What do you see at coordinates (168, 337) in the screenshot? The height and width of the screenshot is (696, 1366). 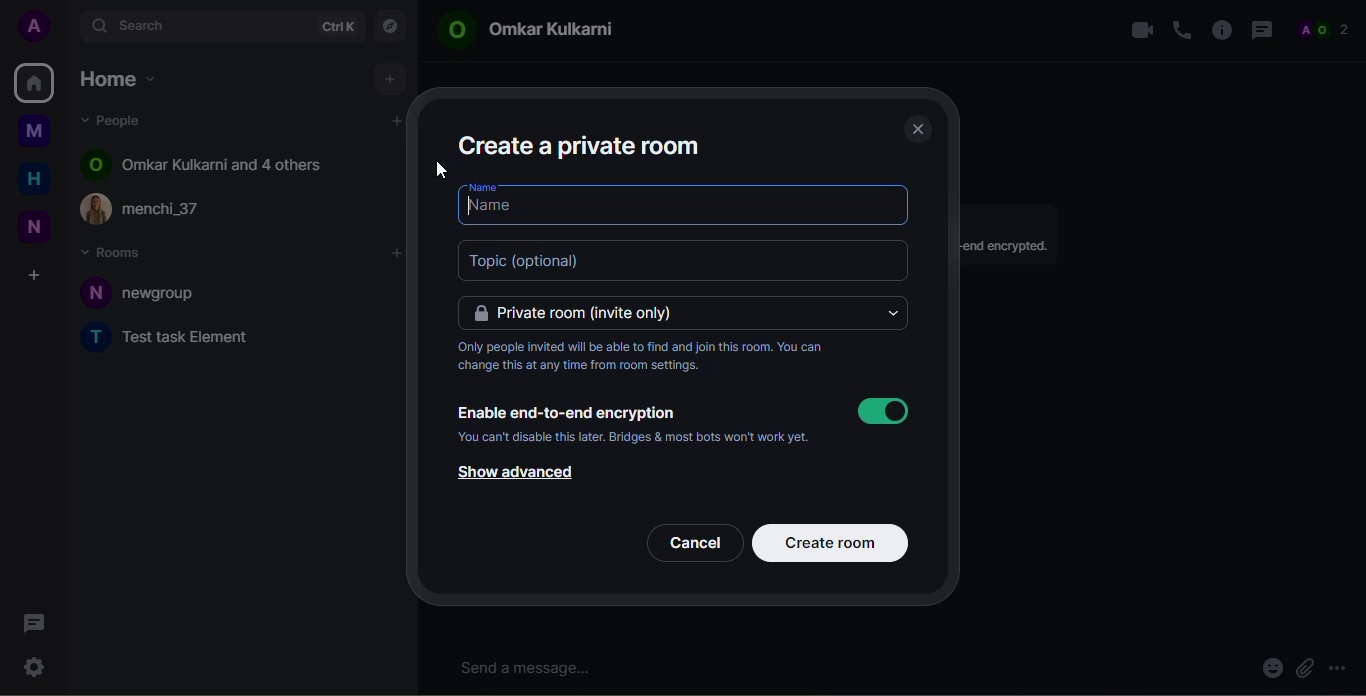 I see `T Test task Element` at bounding box center [168, 337].